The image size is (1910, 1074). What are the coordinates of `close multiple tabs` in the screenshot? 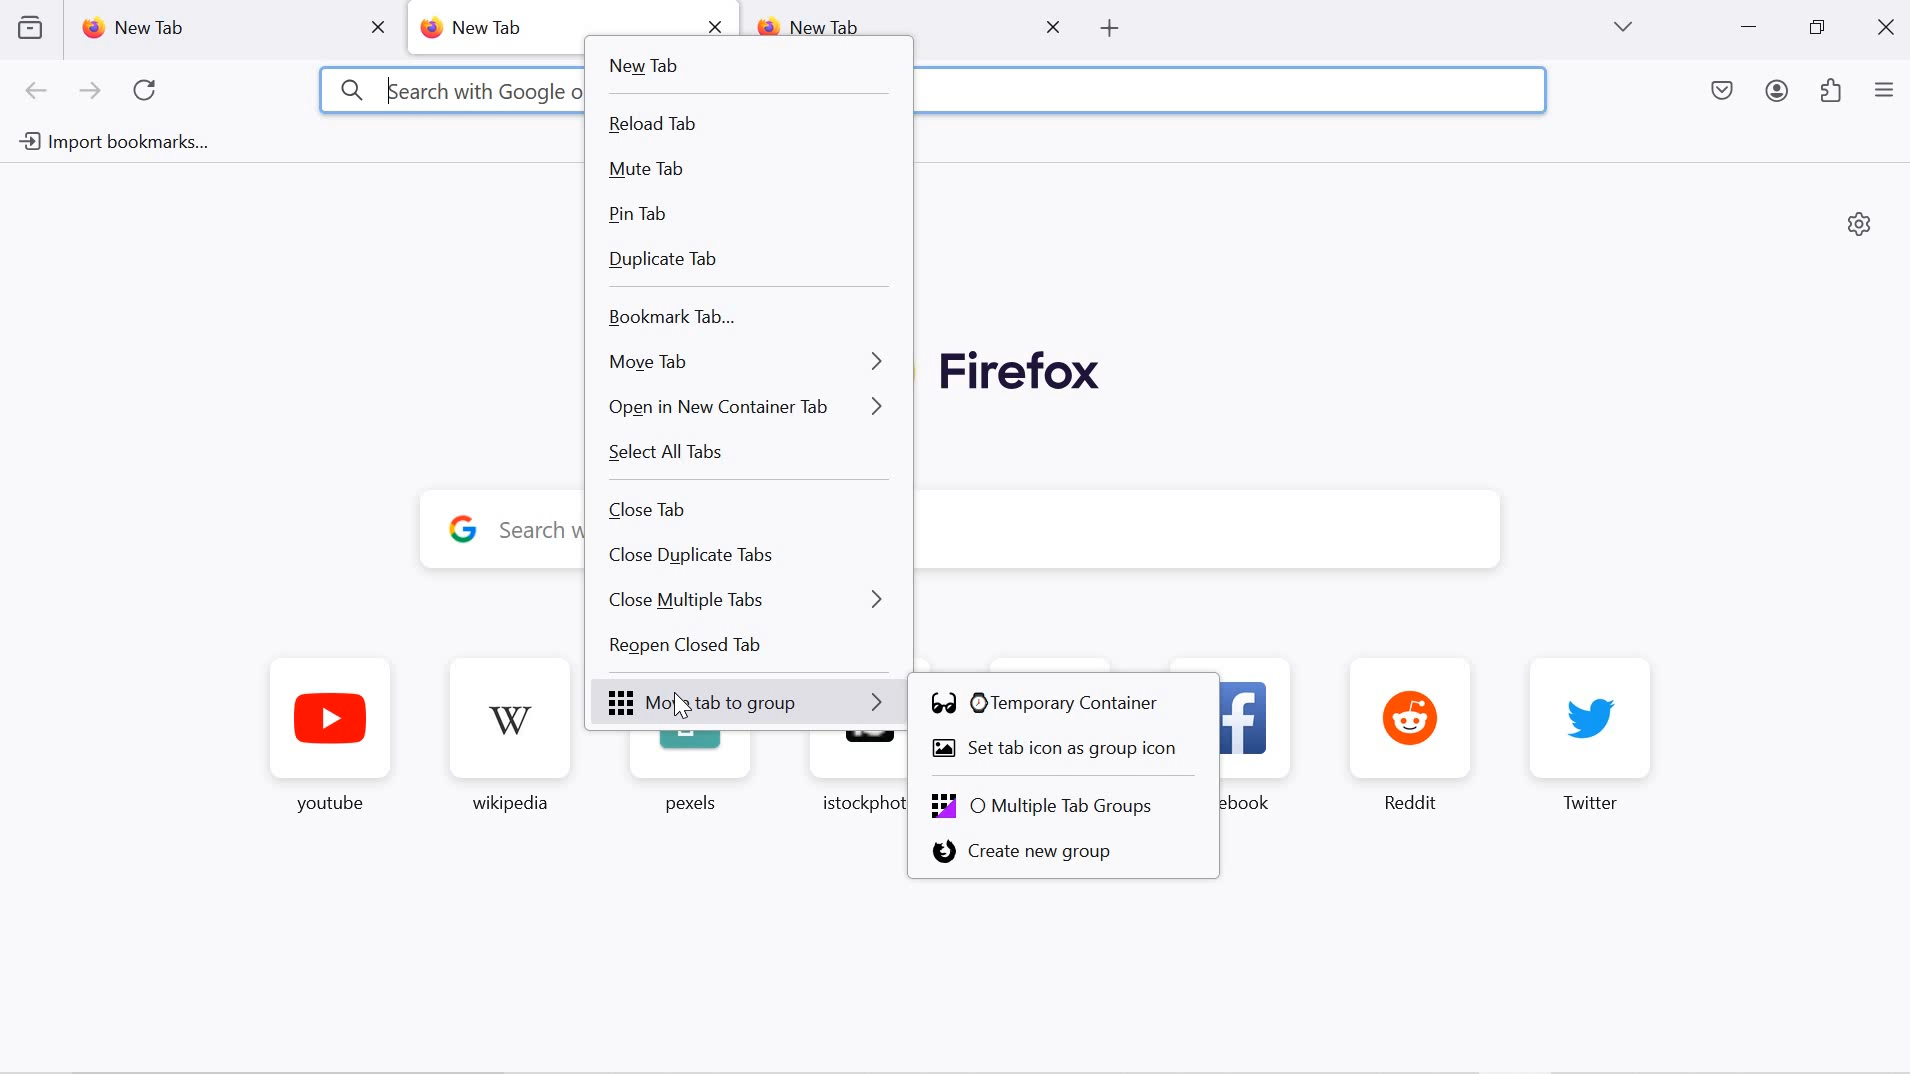 It's located at (752, 604).